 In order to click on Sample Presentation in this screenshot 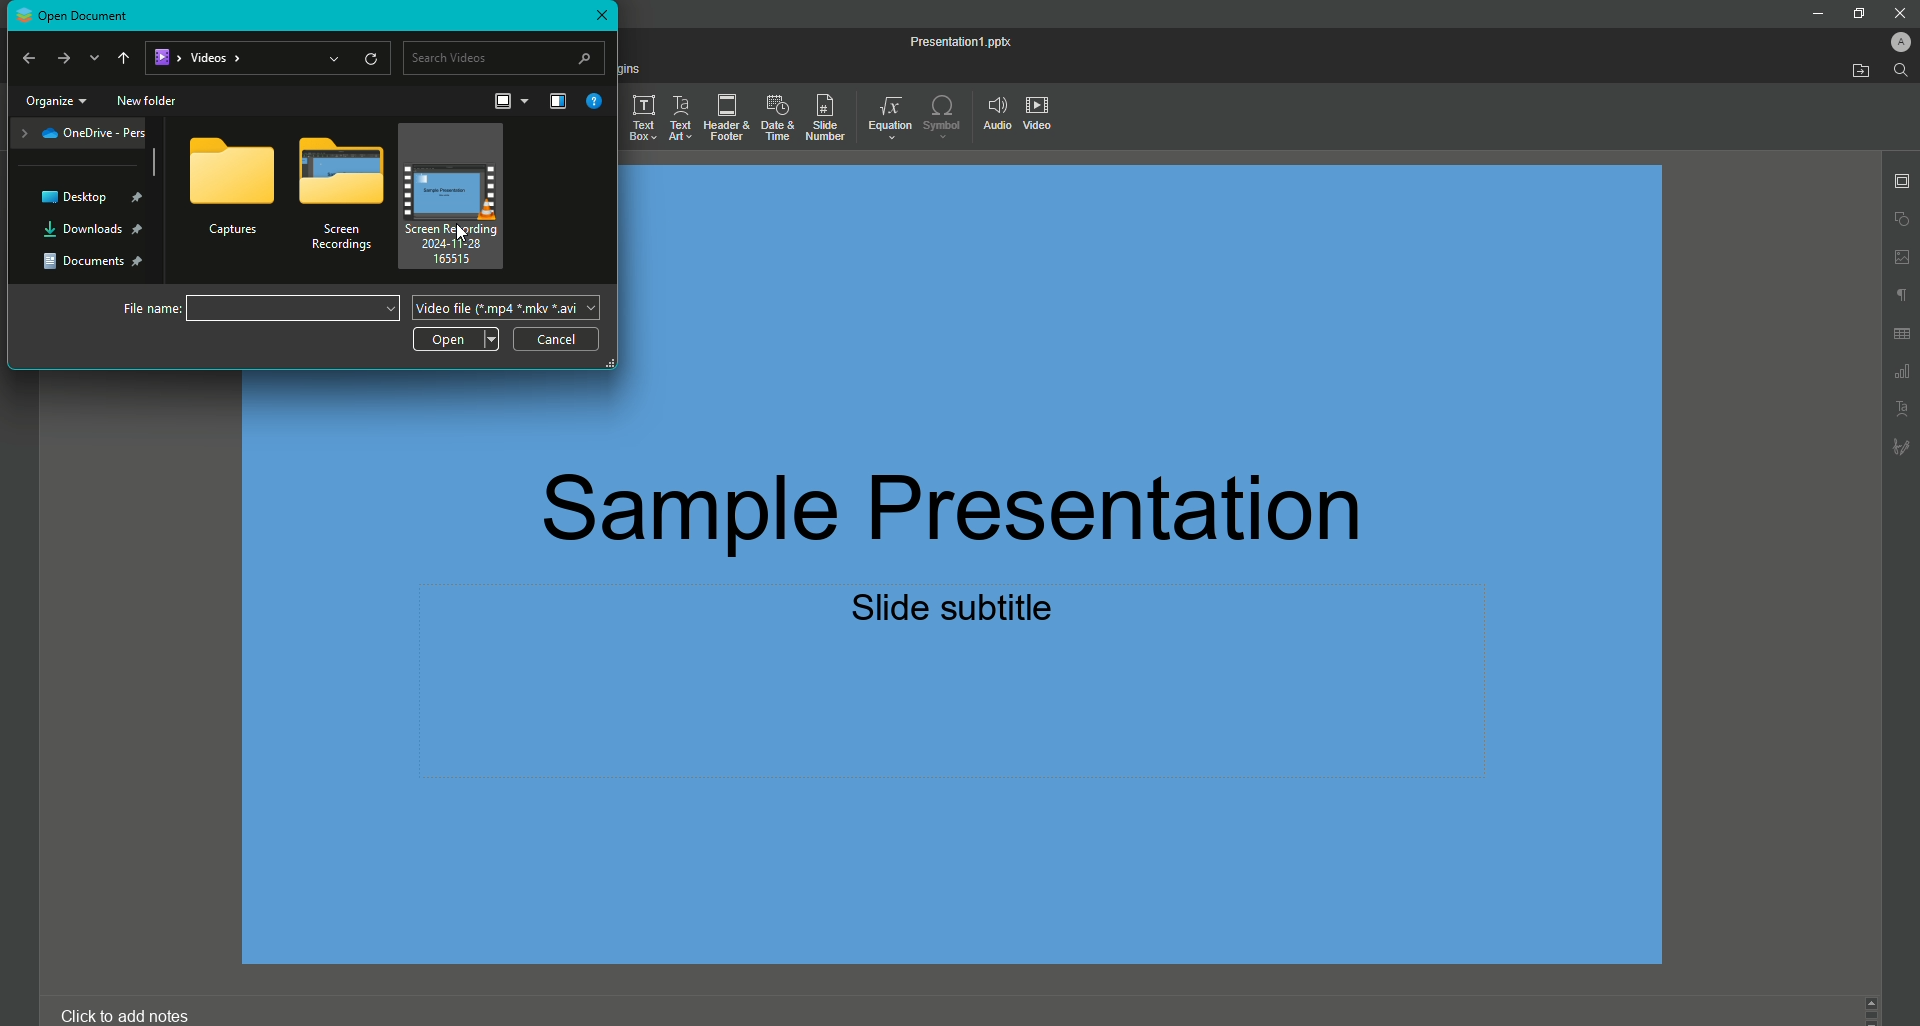, I will do `click(967, 502)`.